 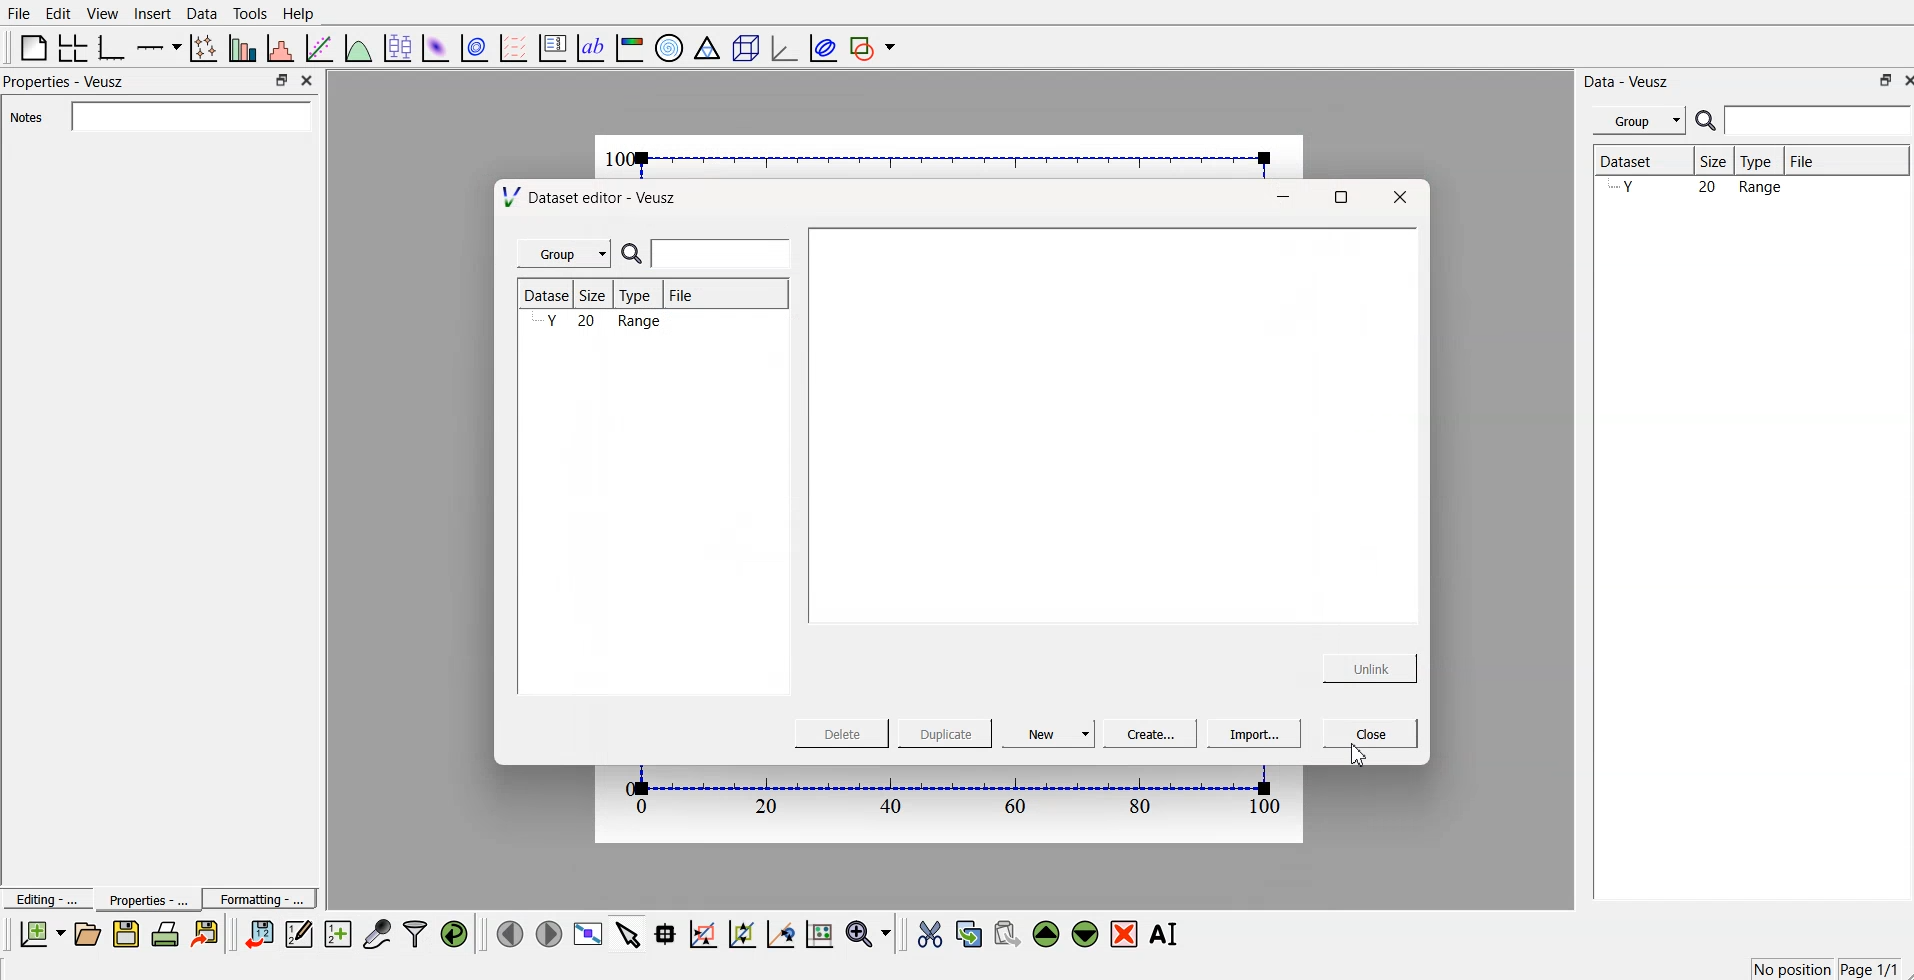 I want to click on Export to graphics format, so click(x=209, y=935).